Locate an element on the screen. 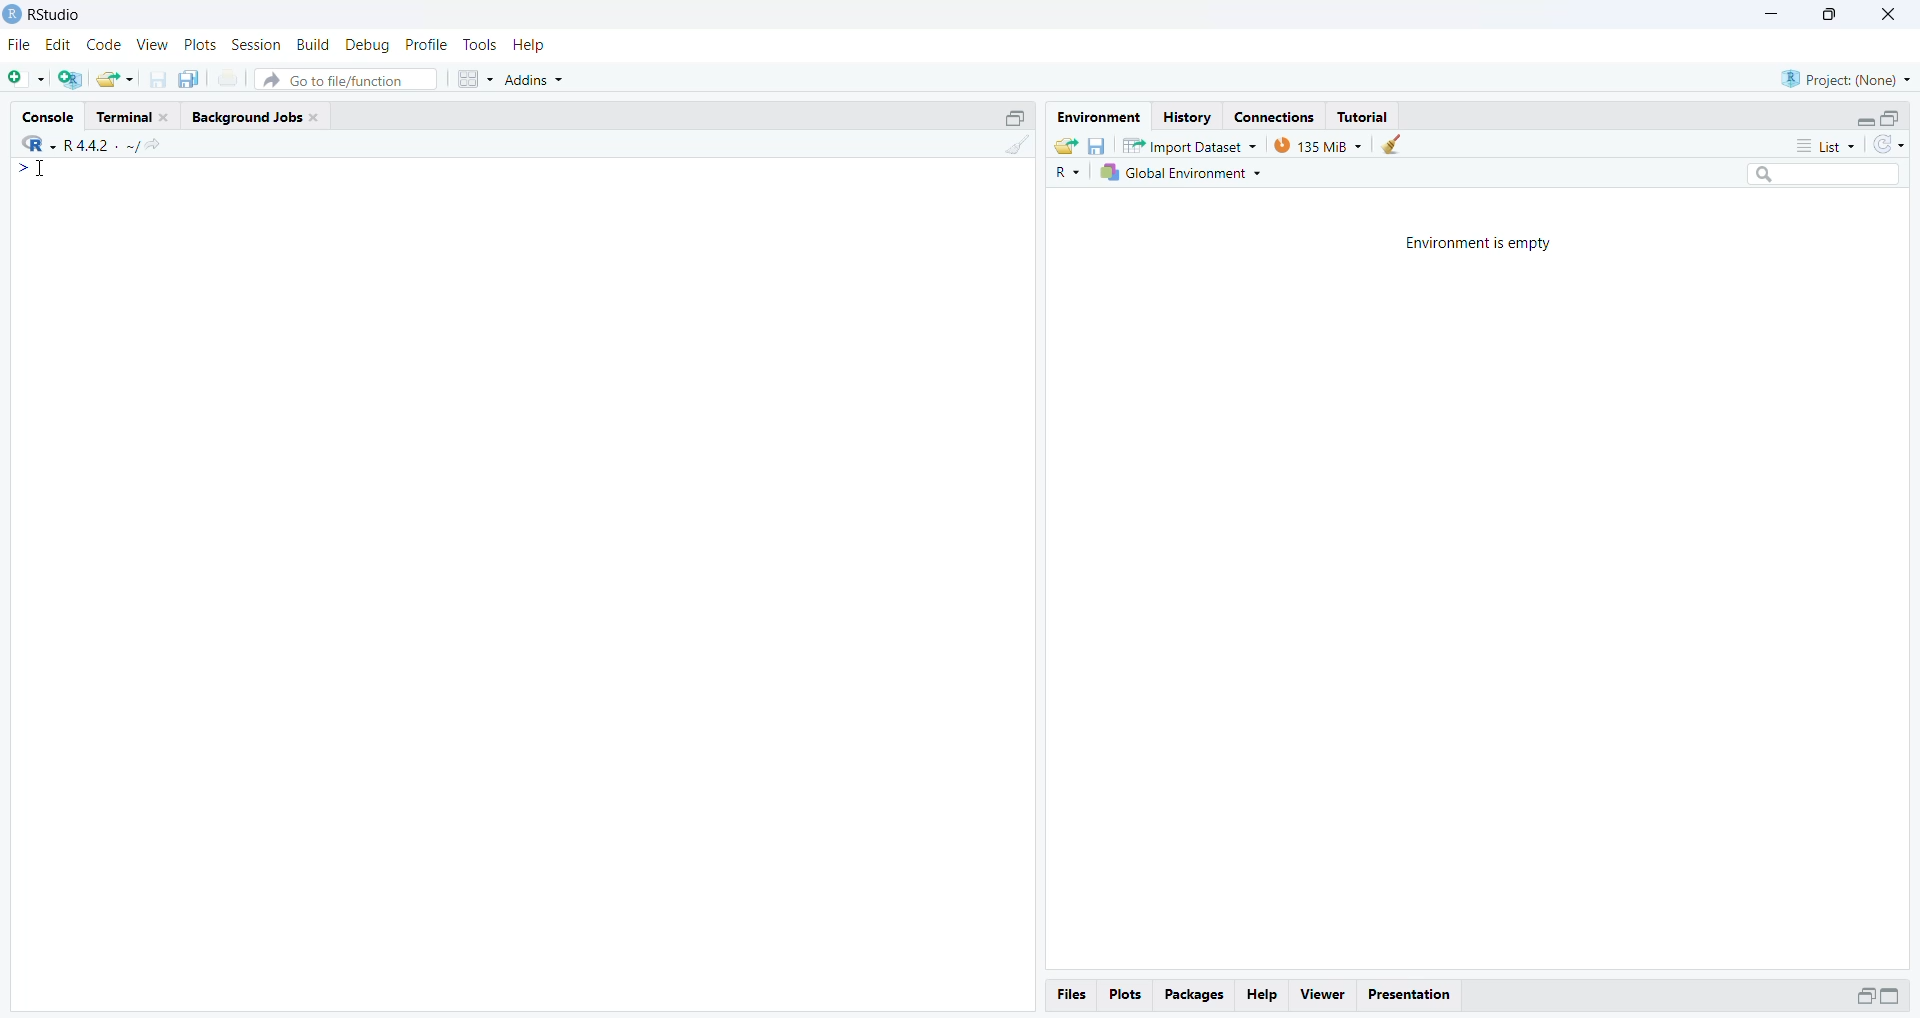 Image resolution: width=1920 pixels, height=1018 pixels. Save current document (Ctrl + S) is located at coordinates (163, 79).